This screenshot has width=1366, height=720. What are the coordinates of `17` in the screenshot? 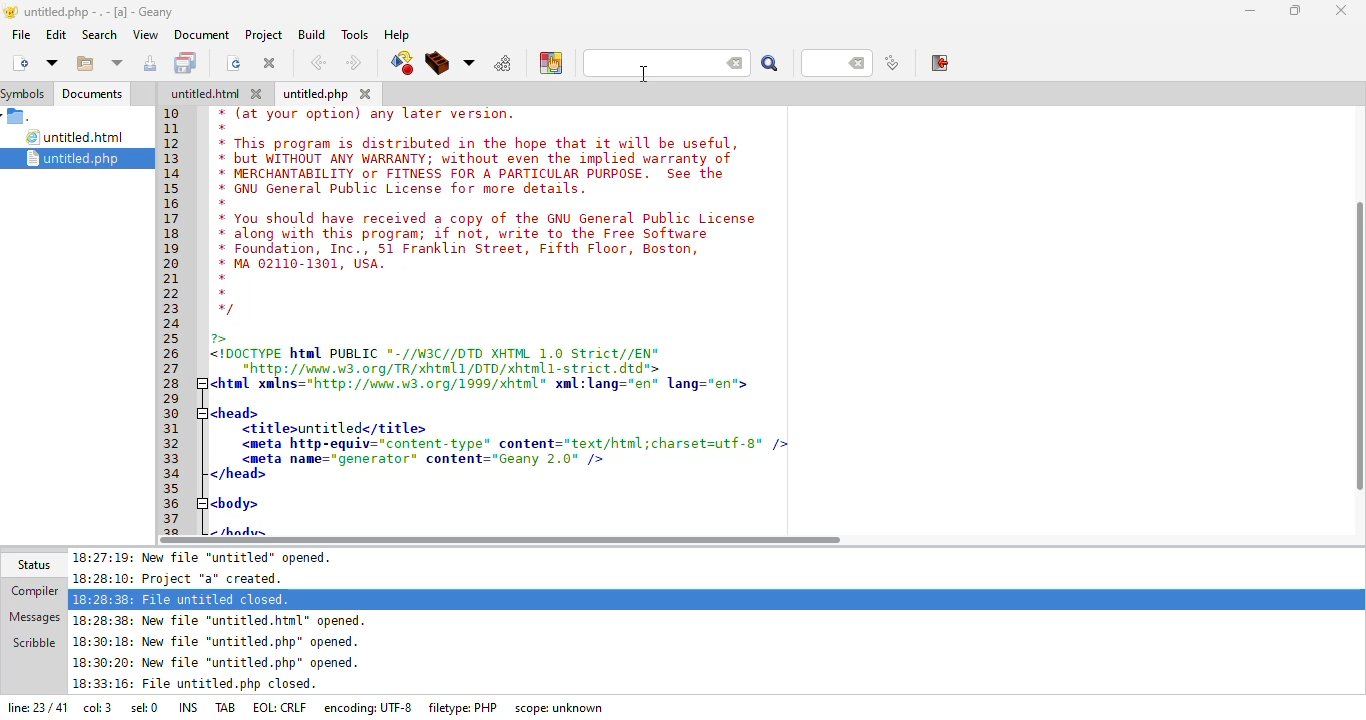 It's located at (172, 219).